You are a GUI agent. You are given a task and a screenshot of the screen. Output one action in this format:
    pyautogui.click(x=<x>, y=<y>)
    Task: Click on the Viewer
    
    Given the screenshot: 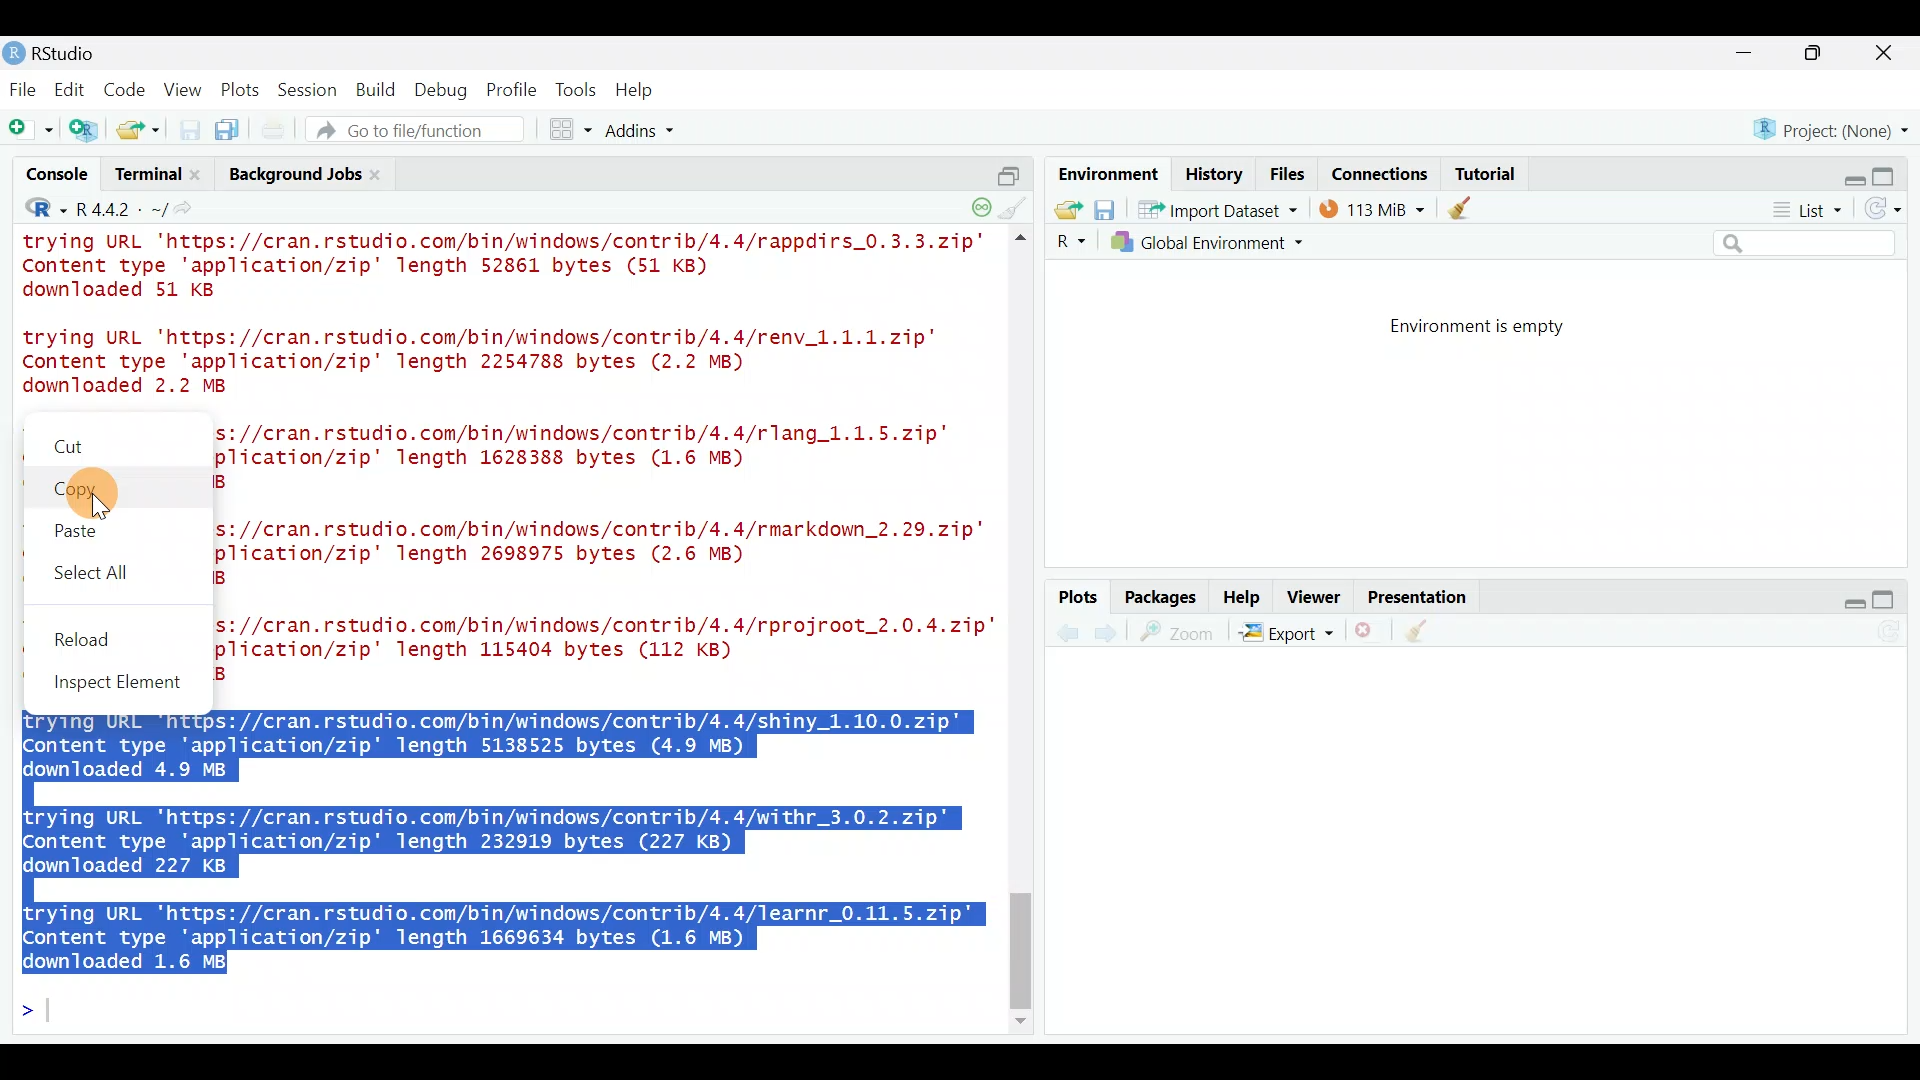 What is the action you would take?
    pyautogui.click(x=1314, y=599)
    